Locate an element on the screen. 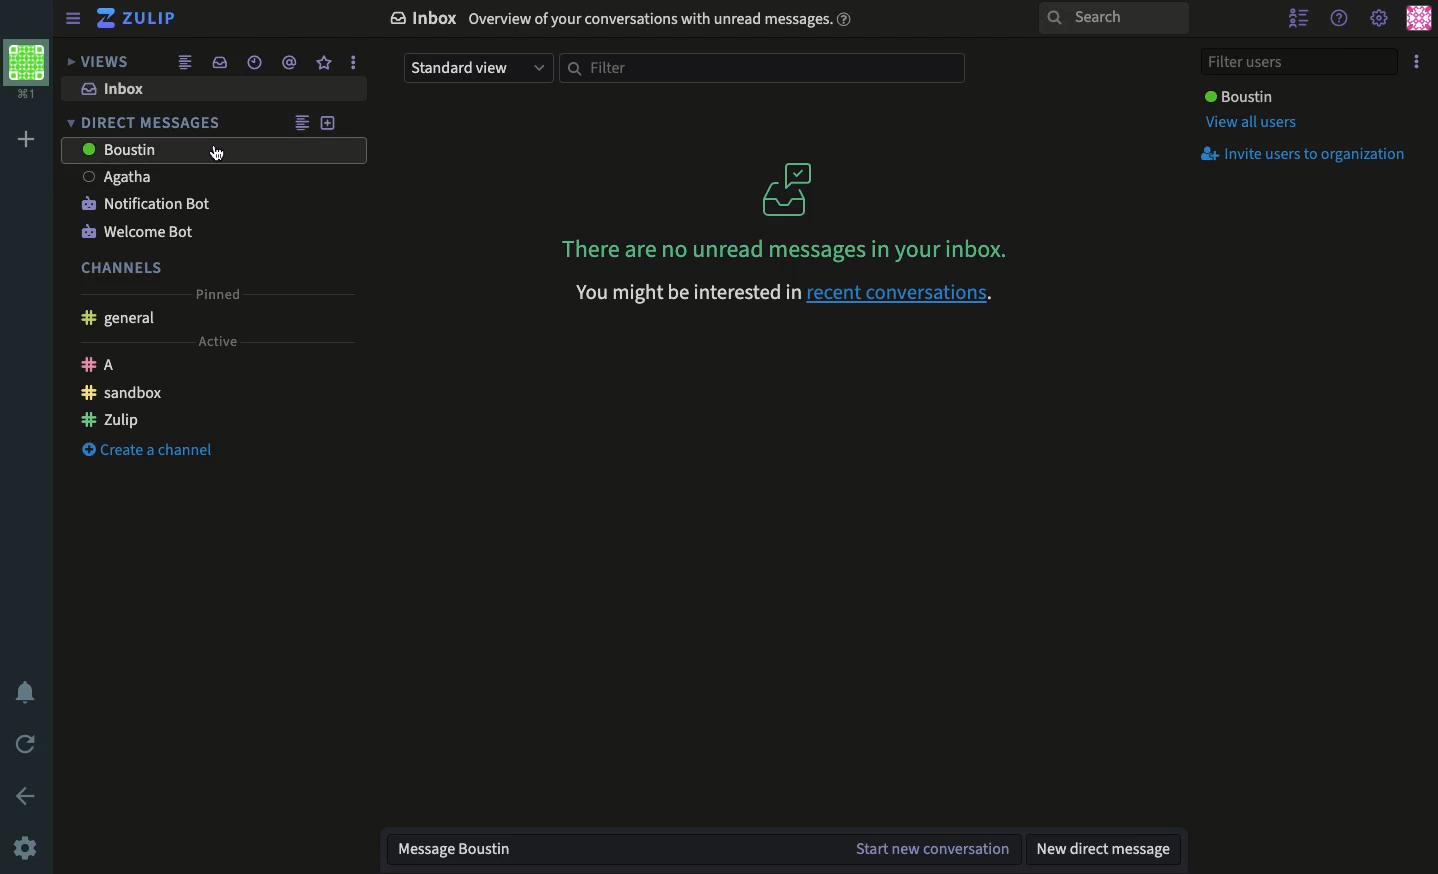 The width and height of the screenshot is (1438, 874). Inbox is located at coordinates (623, 21).